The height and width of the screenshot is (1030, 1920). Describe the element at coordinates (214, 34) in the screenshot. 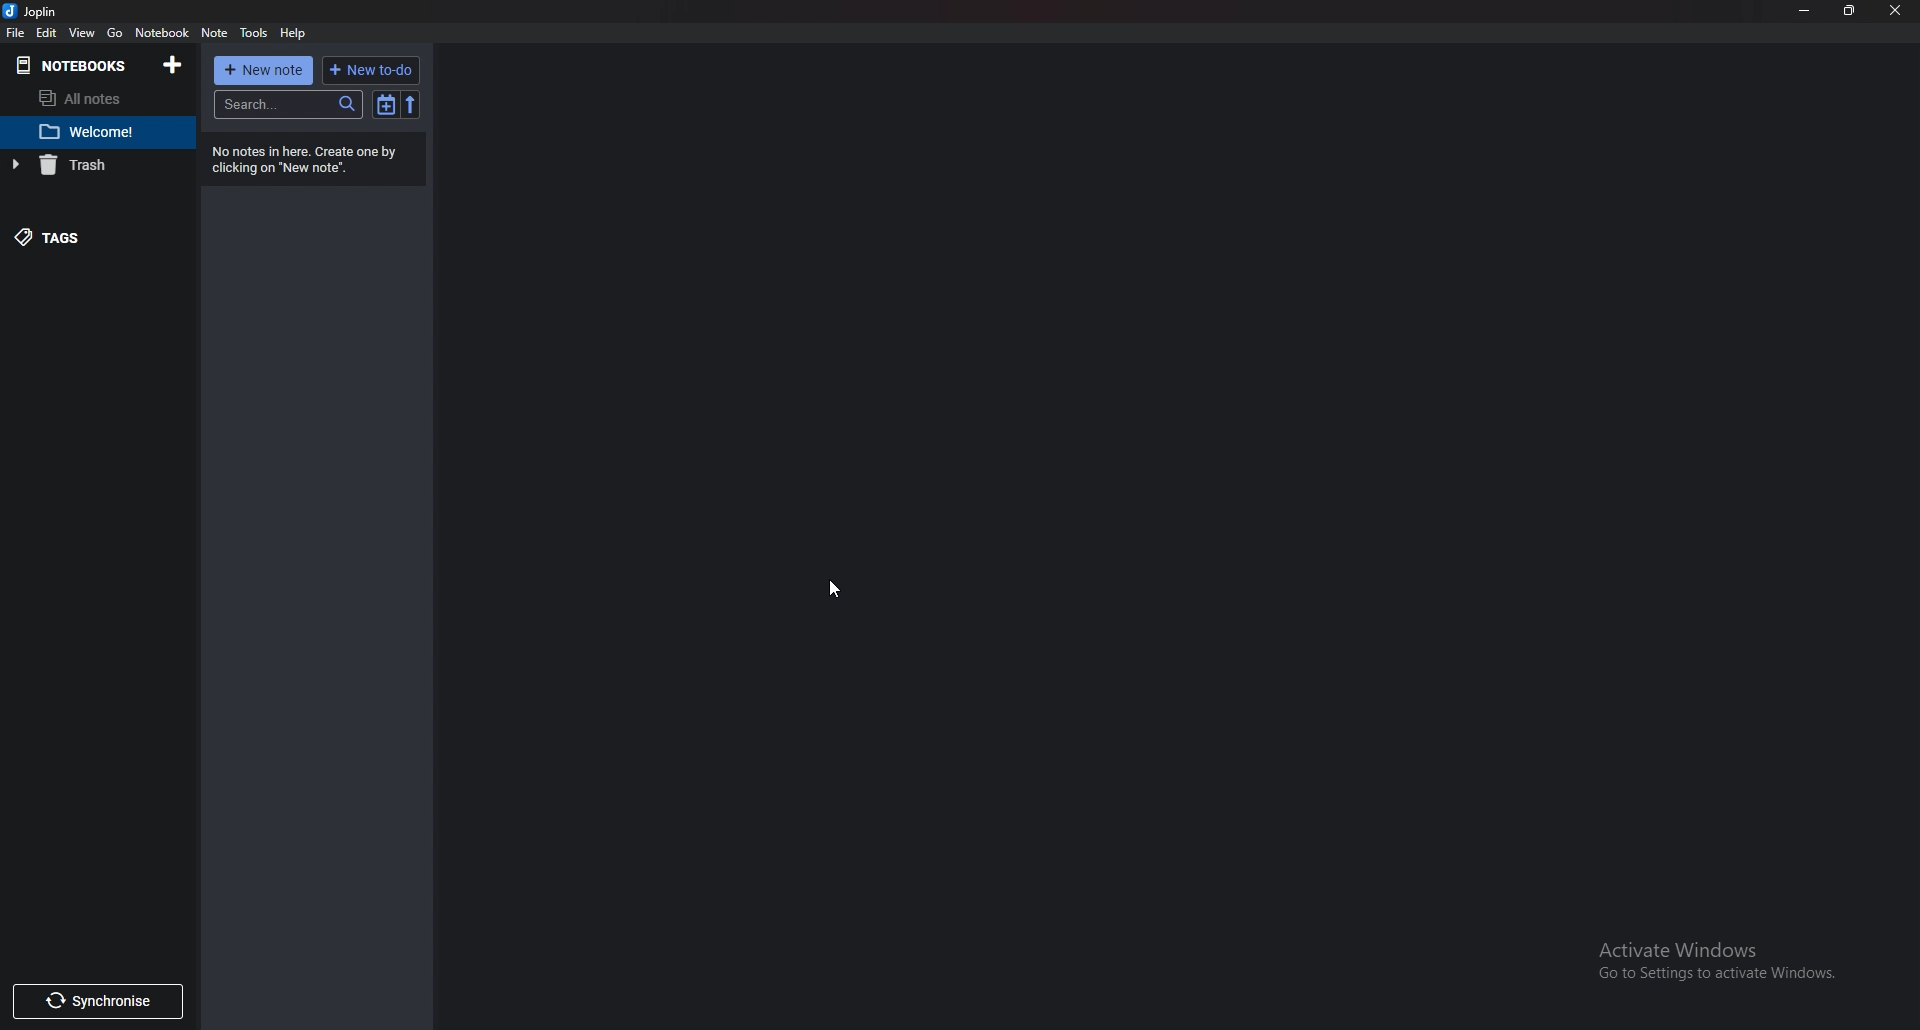

I see `note` at that location.